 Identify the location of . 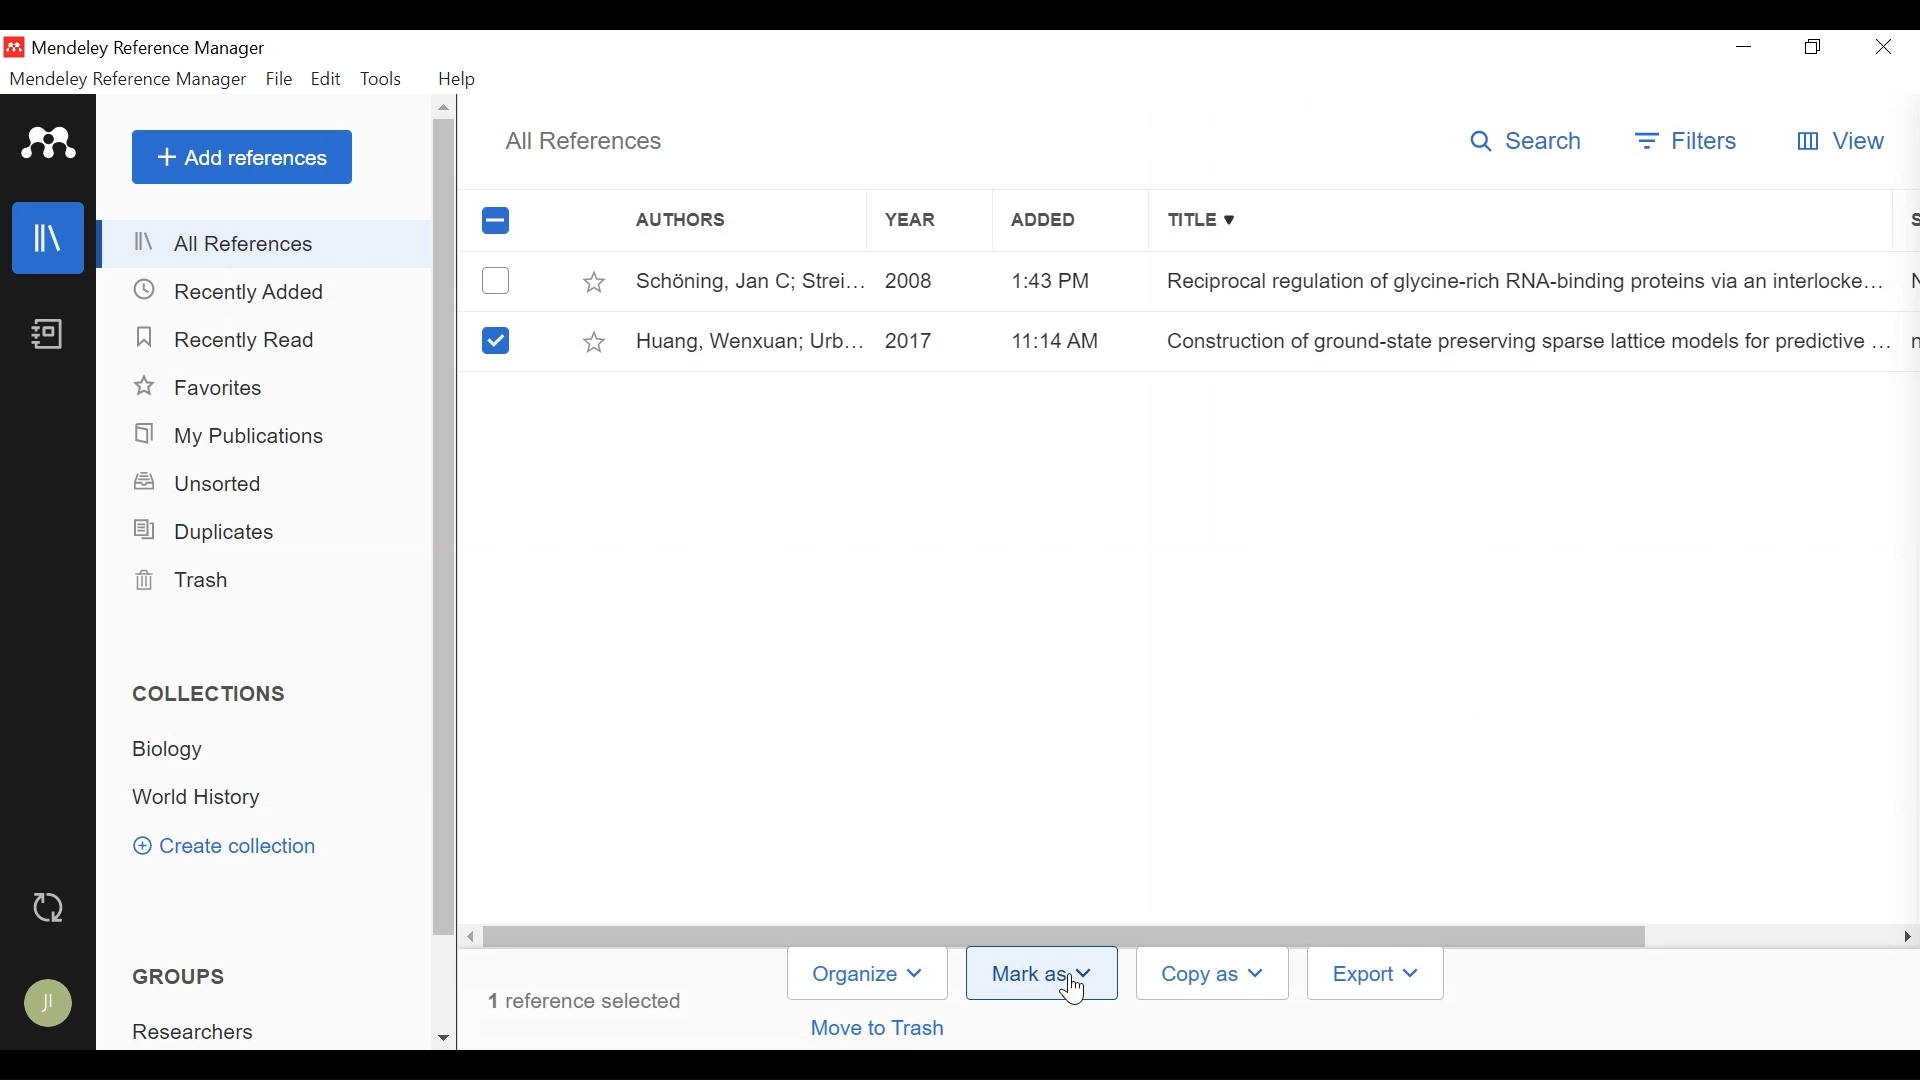
(446, 107).